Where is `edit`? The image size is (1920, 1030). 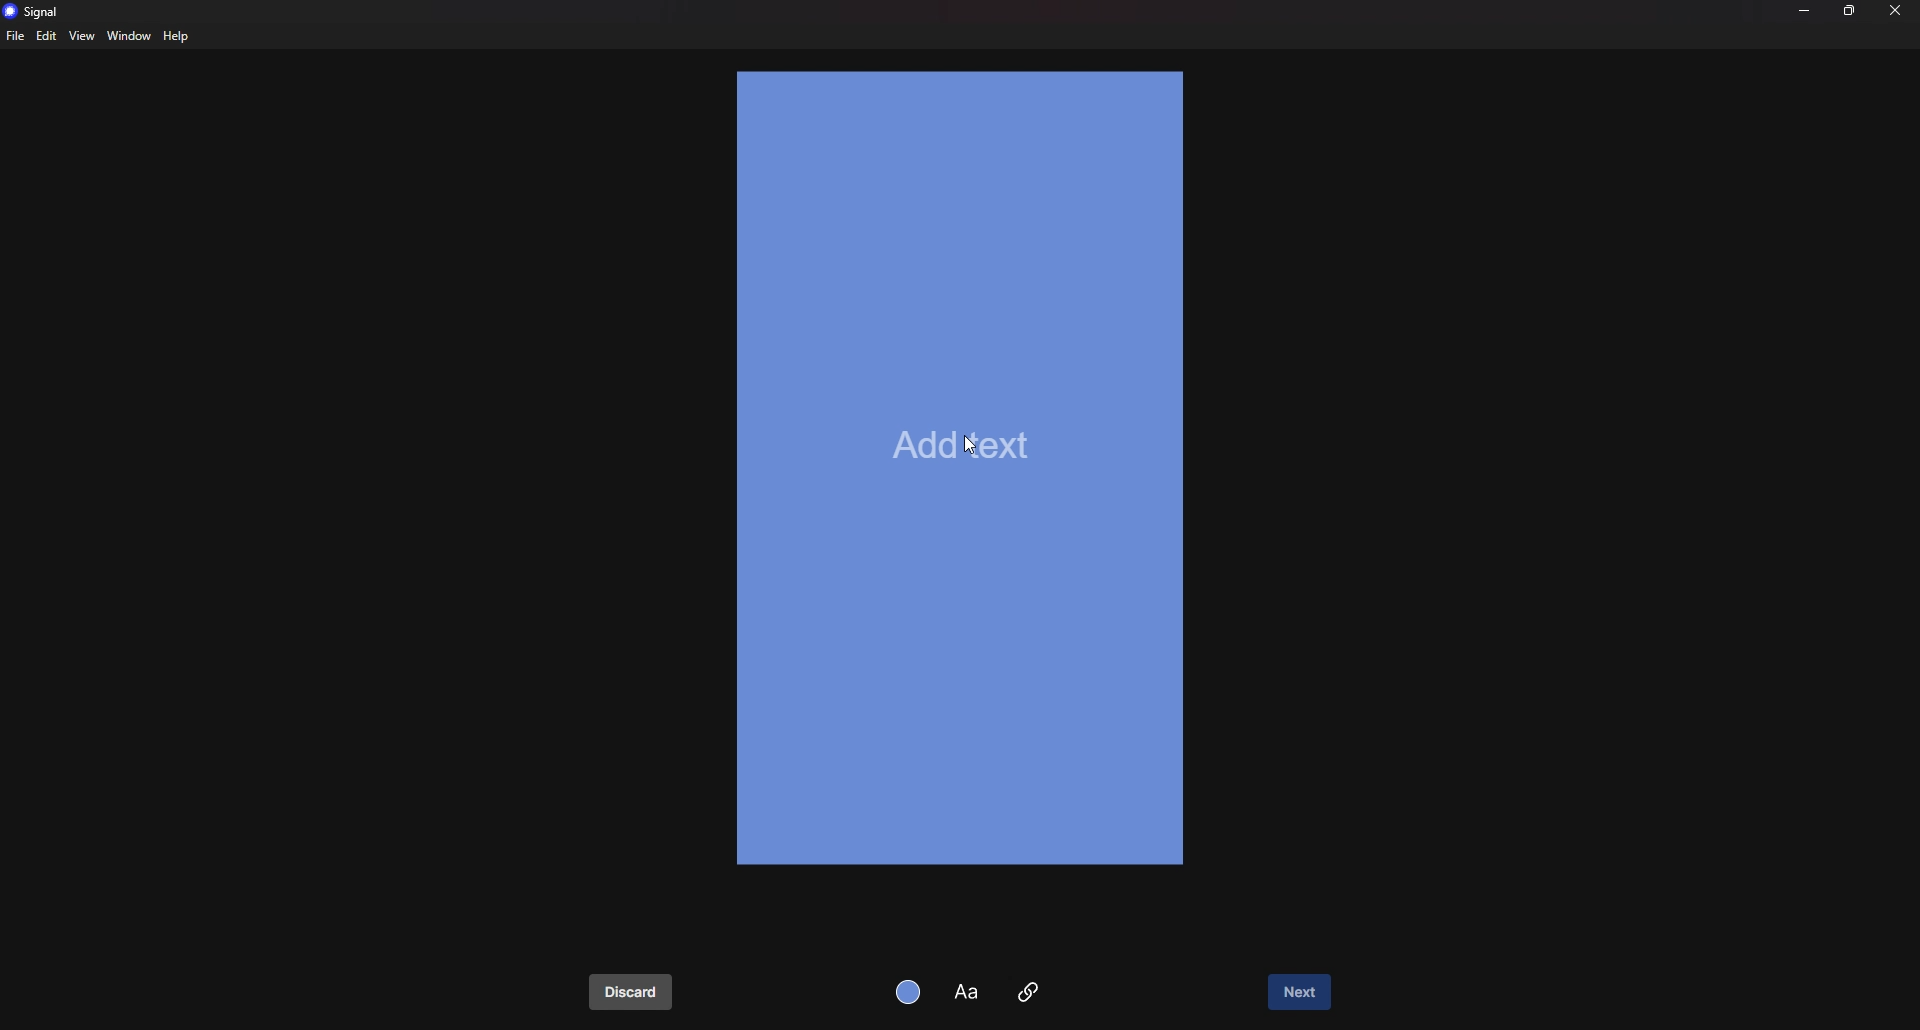
edit is located at coordinates (47, 36).